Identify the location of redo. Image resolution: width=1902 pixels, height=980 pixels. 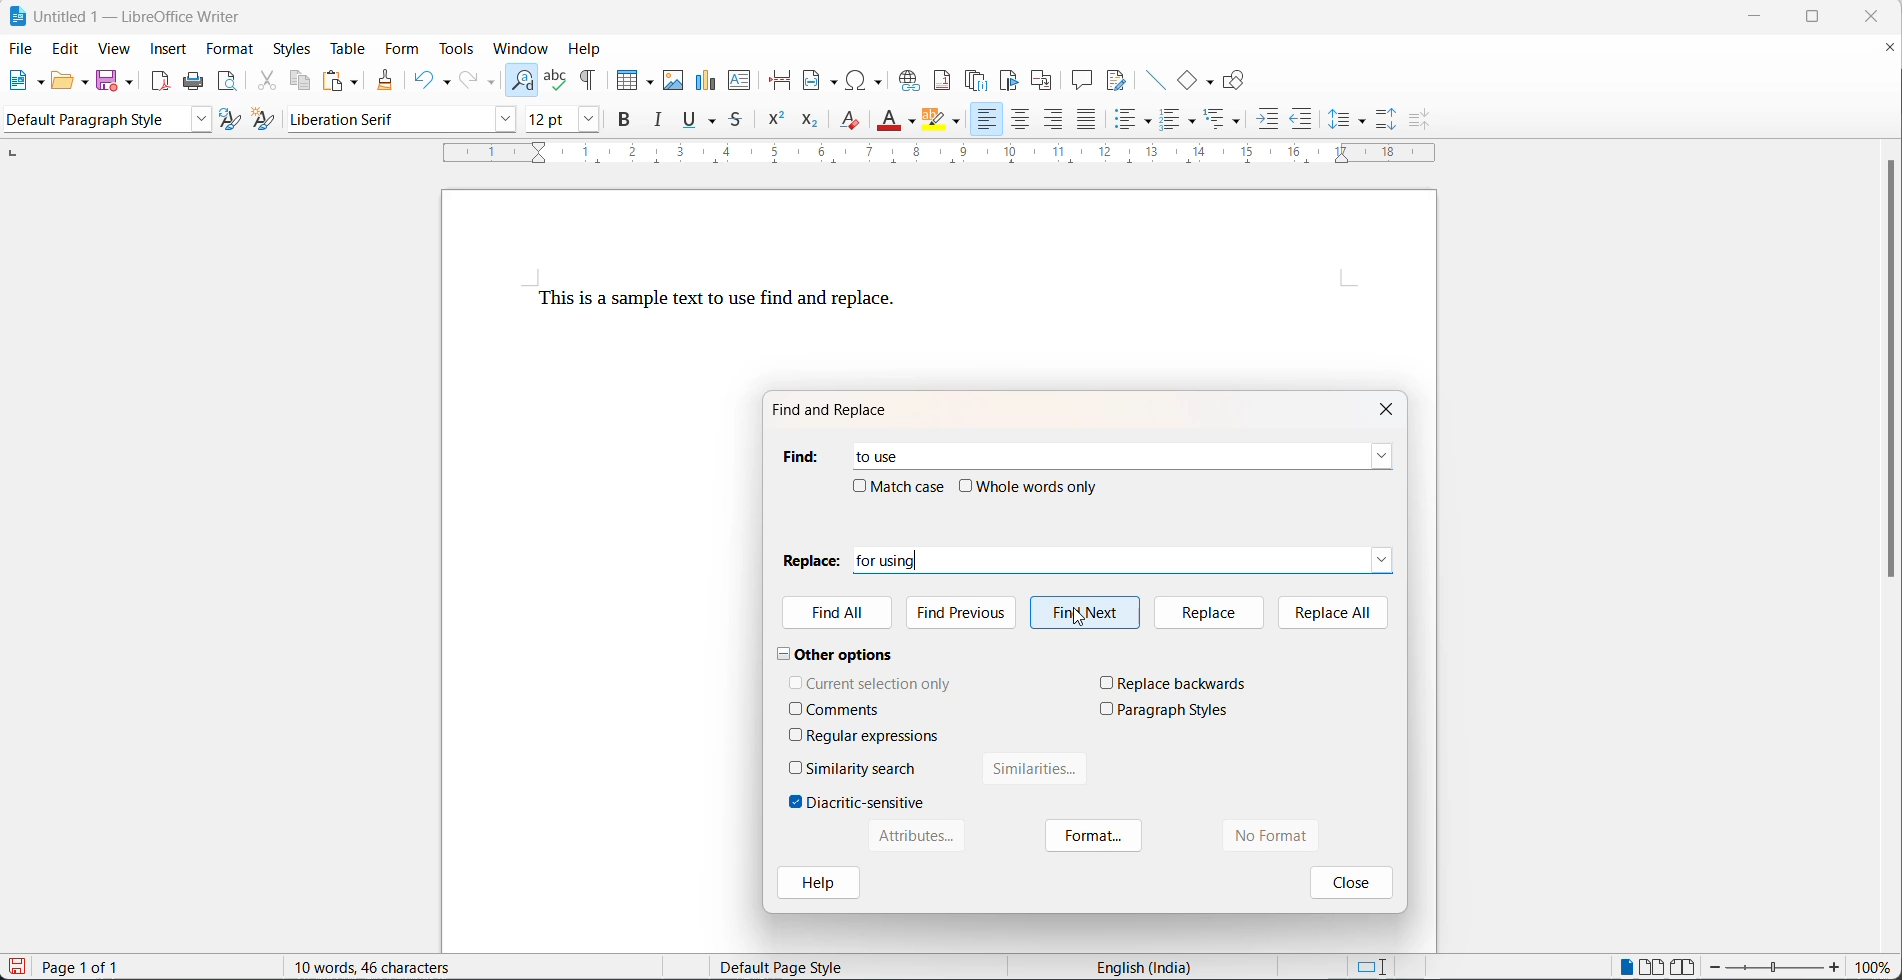
(470, 80).